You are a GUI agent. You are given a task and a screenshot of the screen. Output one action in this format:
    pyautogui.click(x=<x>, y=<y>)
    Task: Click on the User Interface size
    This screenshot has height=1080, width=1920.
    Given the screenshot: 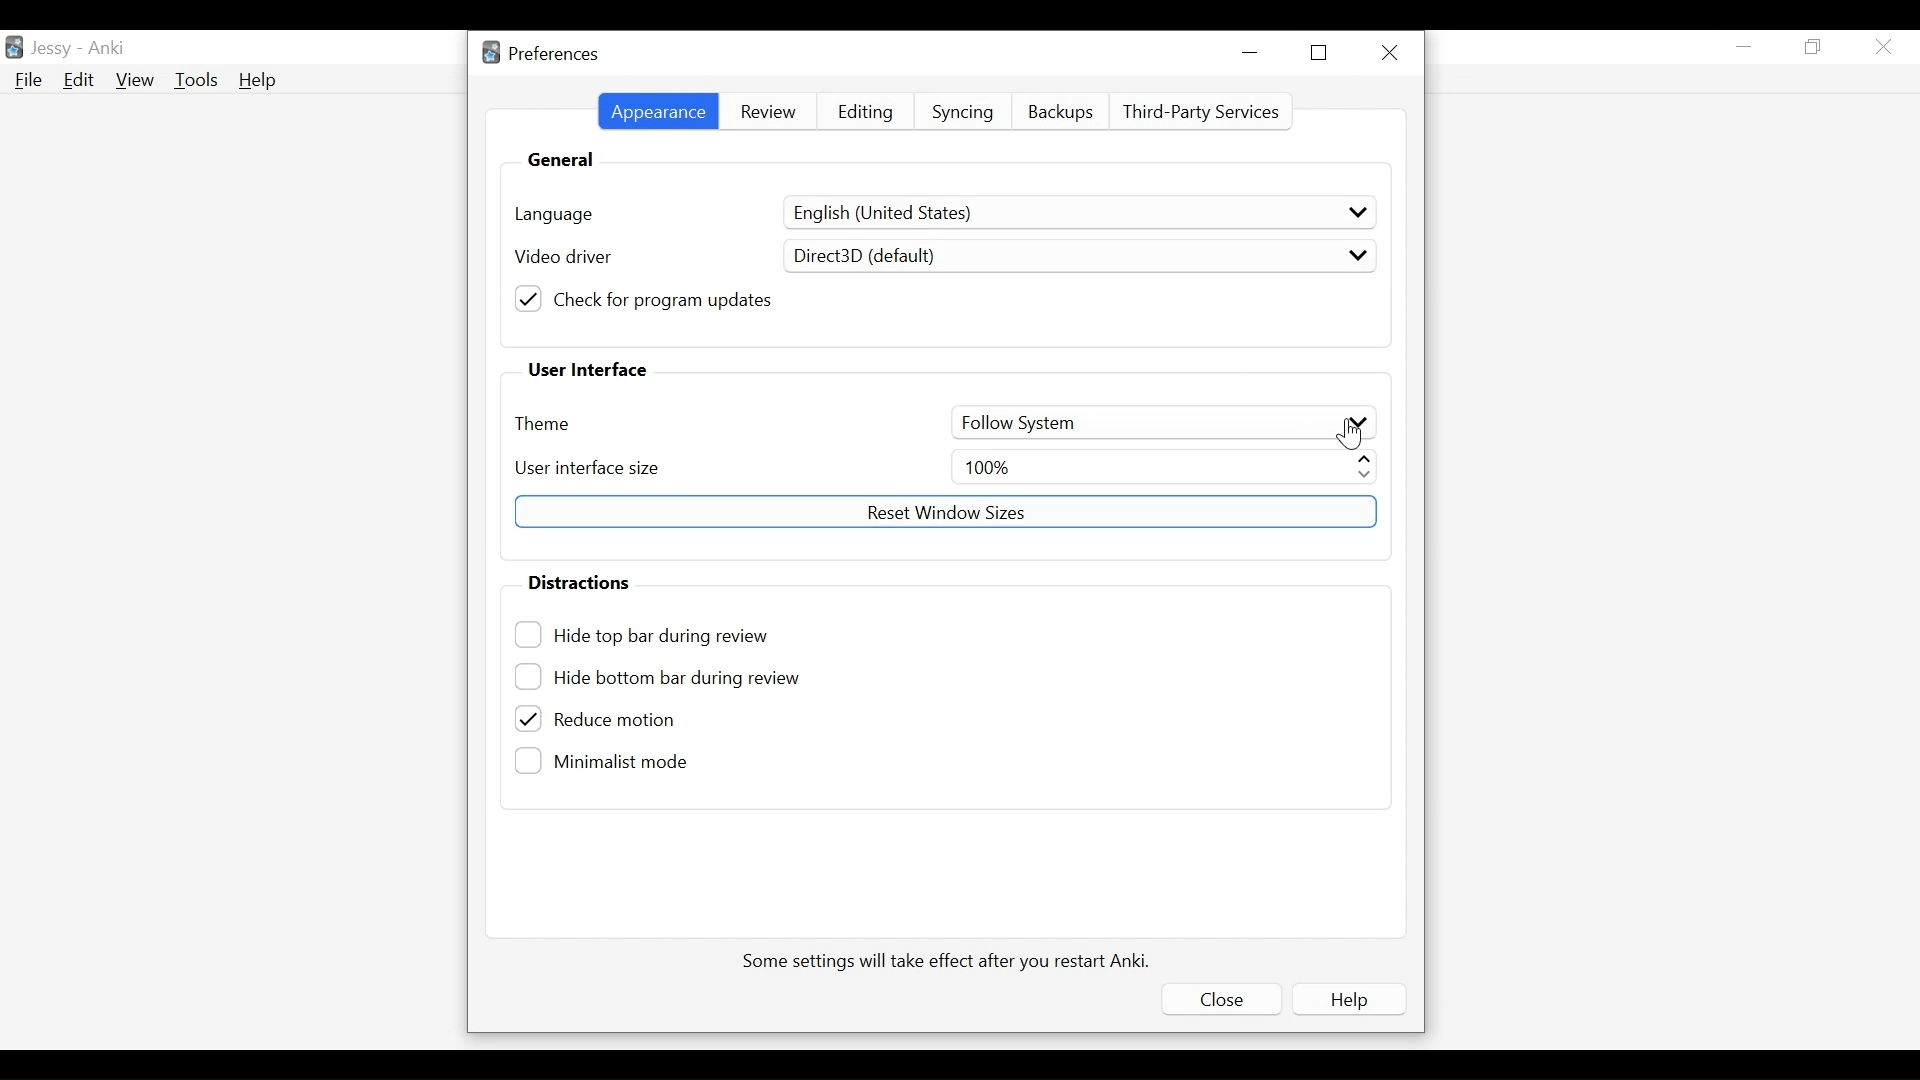 What is the action you would take?
    pyautogui.click(x=586, y=467)
    